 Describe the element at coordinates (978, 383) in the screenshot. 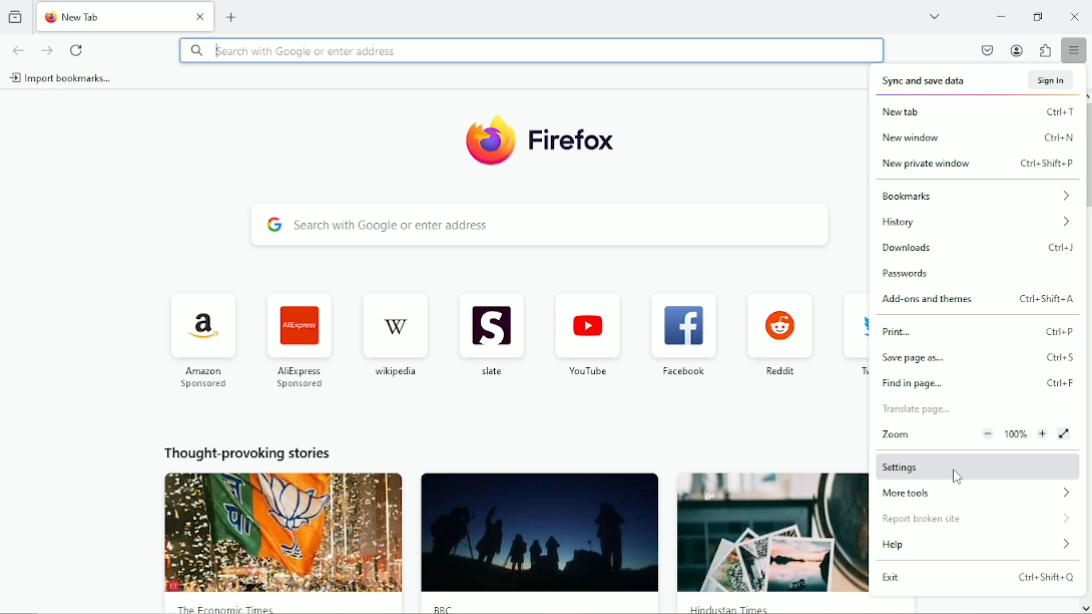

I see `Find in page...  Ctrl+F` at that location.